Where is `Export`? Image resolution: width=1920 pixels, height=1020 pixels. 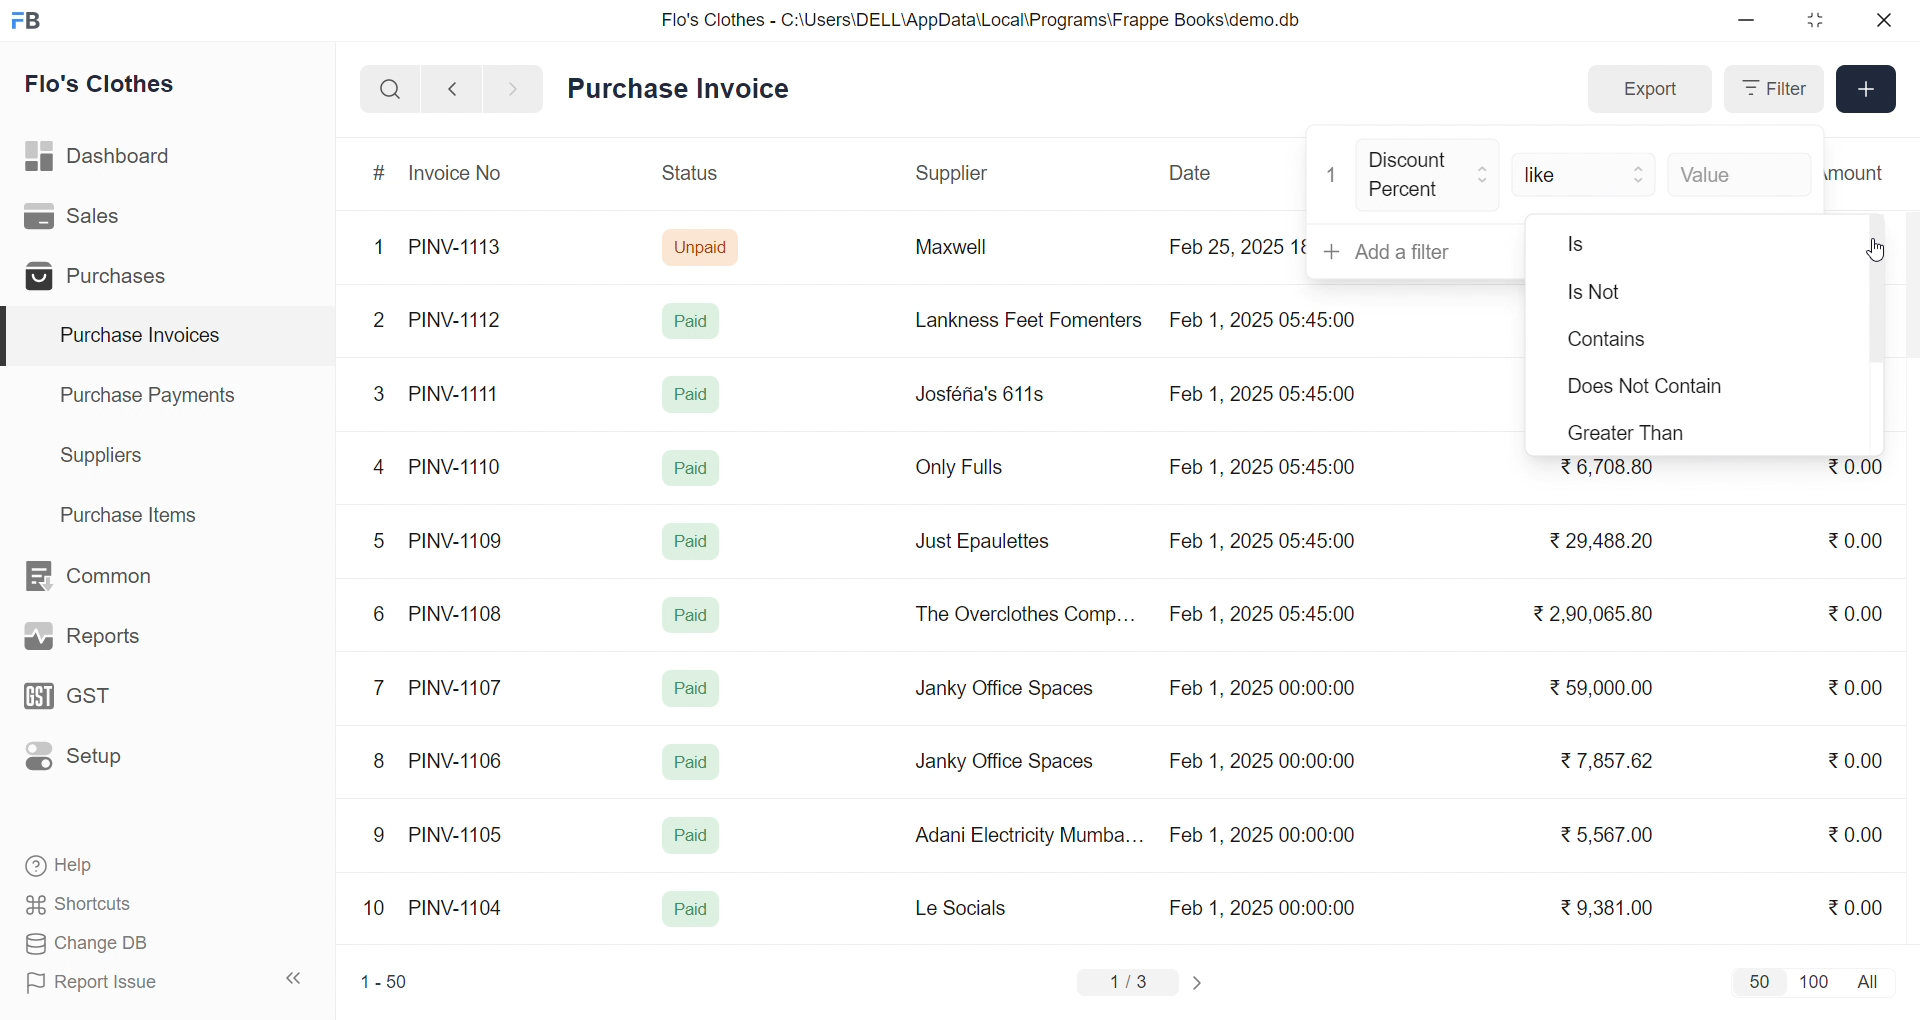 Export is located at coordinates (1649, 90).